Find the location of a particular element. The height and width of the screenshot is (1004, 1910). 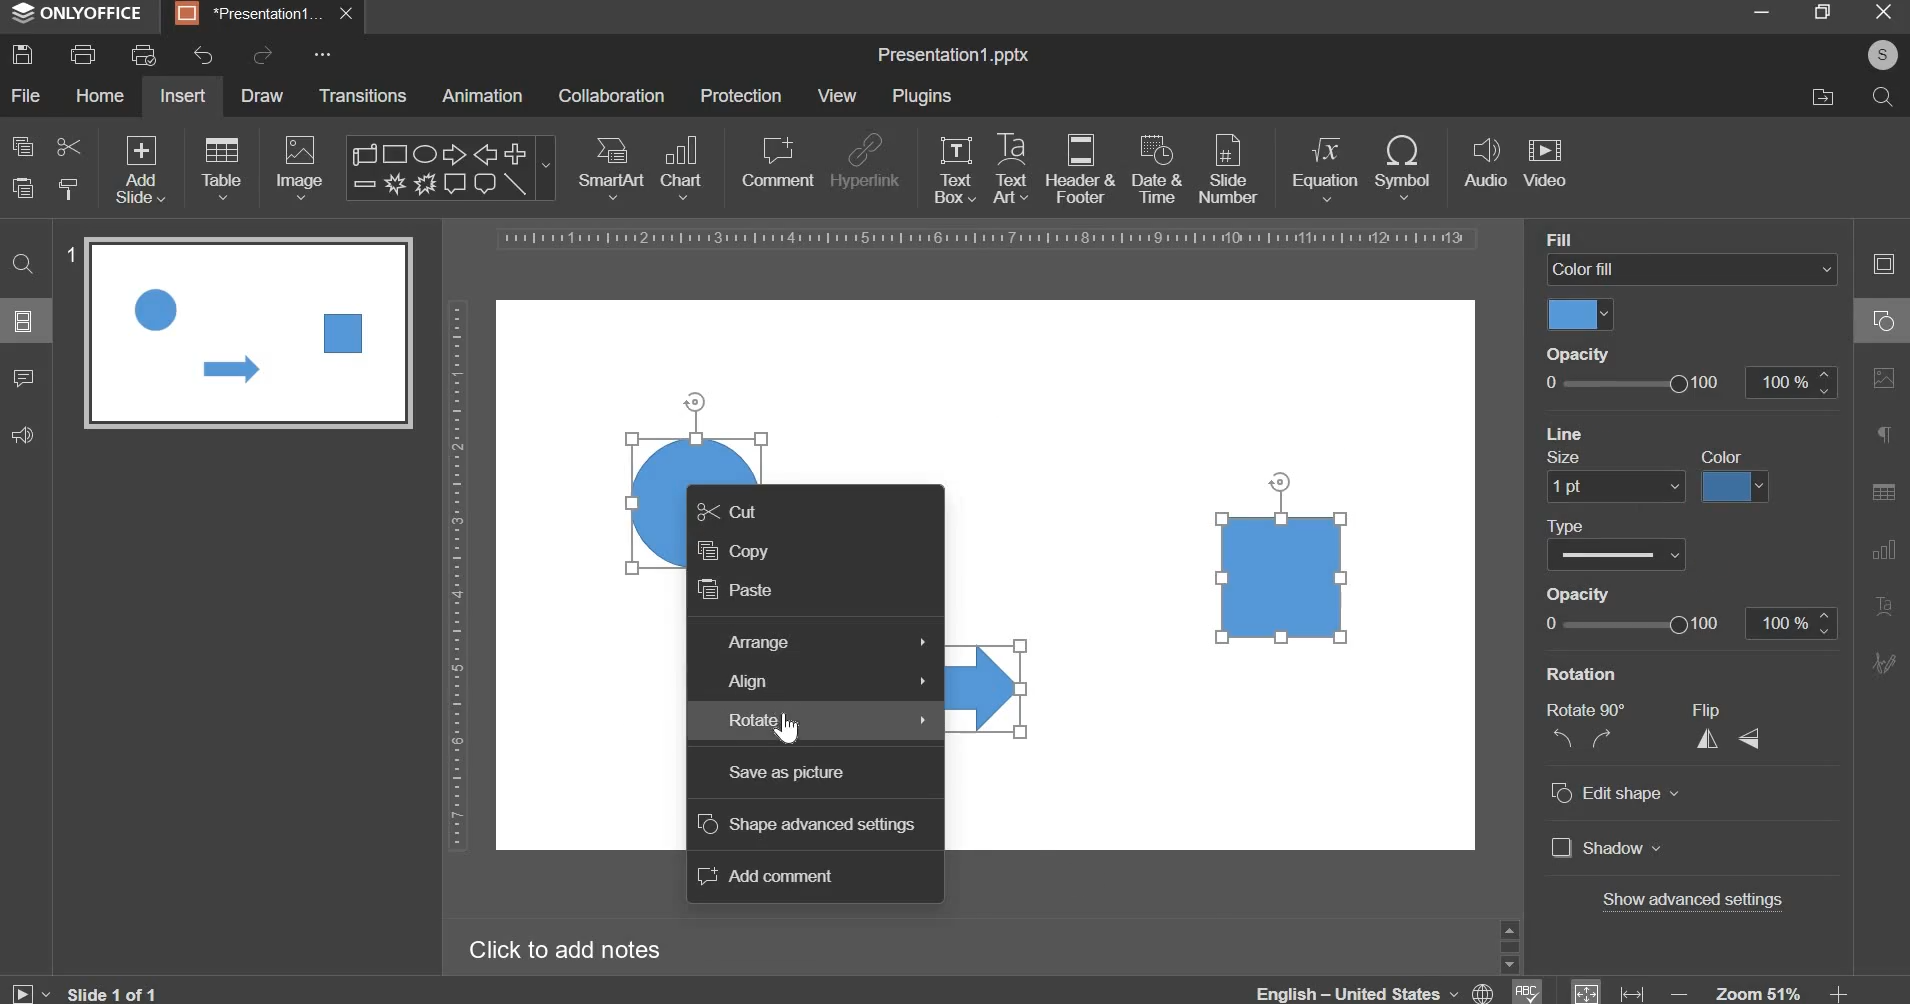

collaboration is located at coordinates (611, 96).